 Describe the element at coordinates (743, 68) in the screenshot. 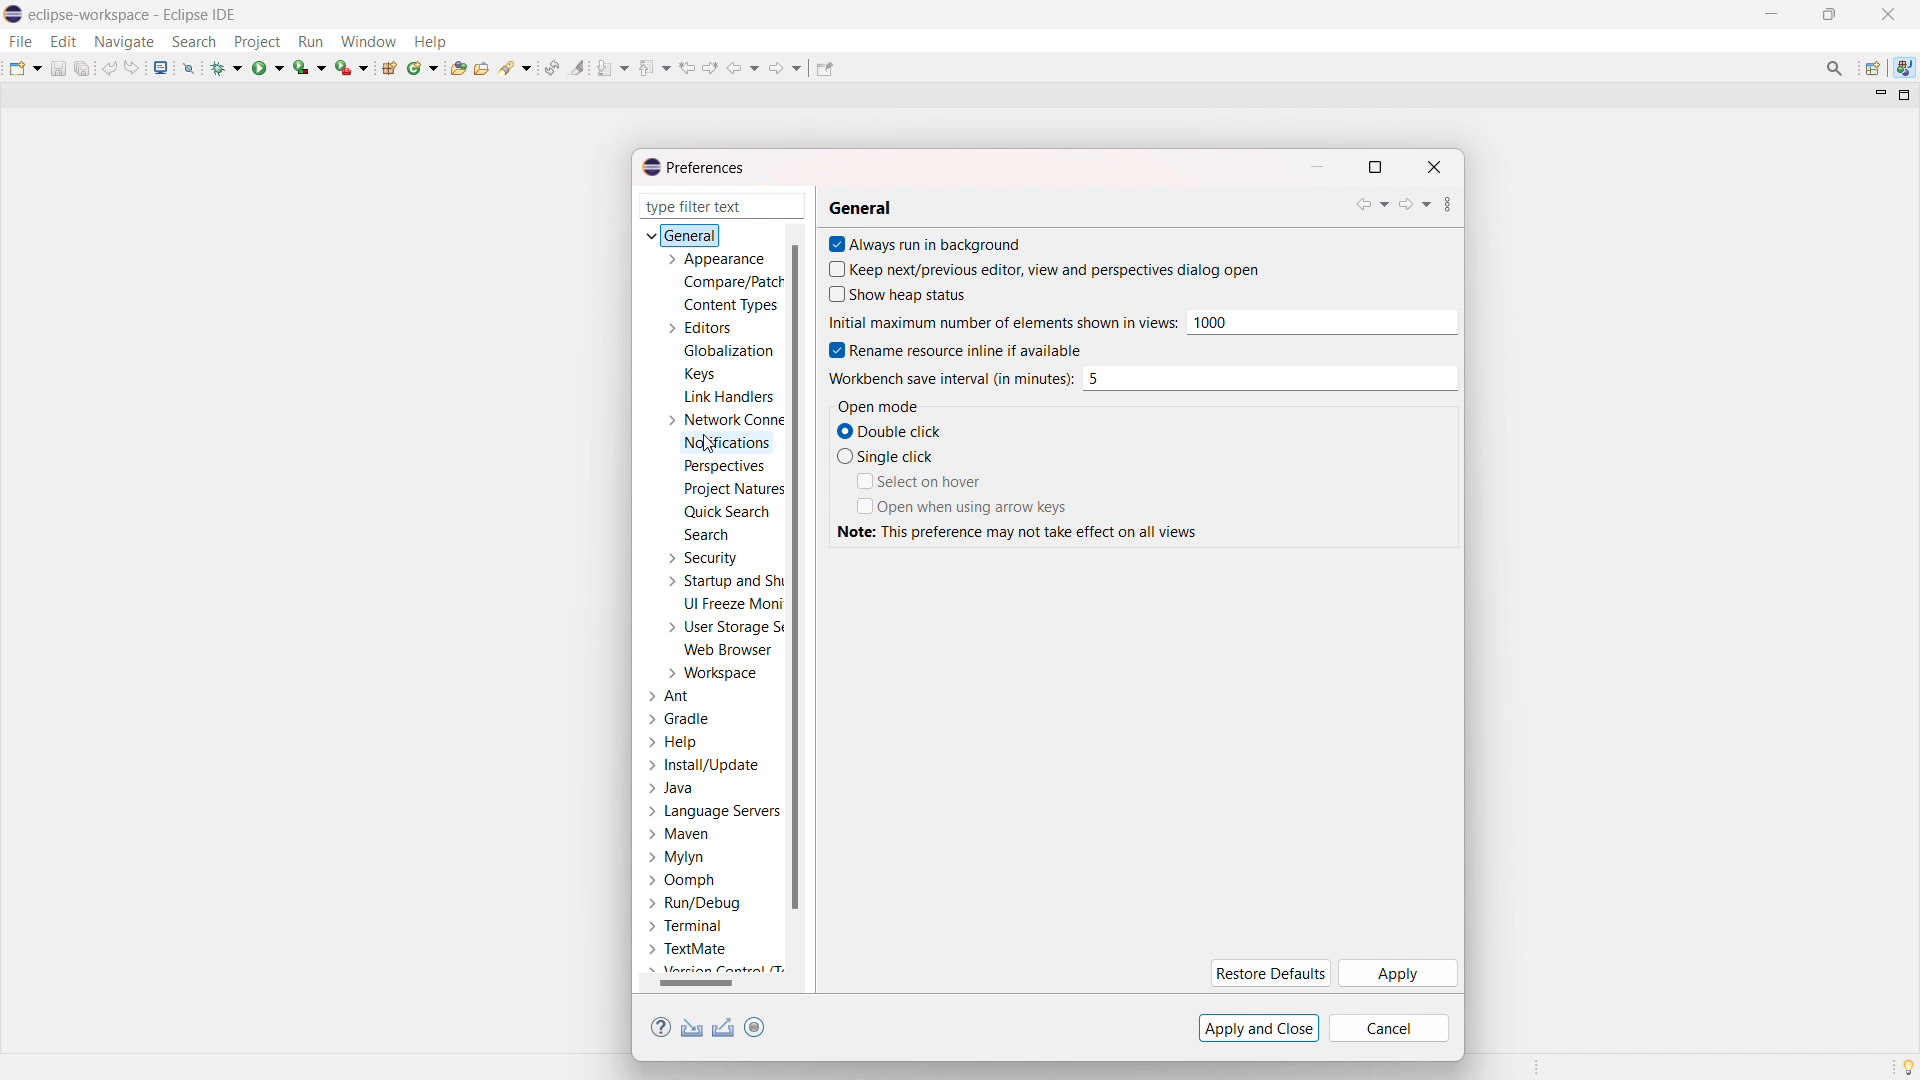

I see `back` at that location.